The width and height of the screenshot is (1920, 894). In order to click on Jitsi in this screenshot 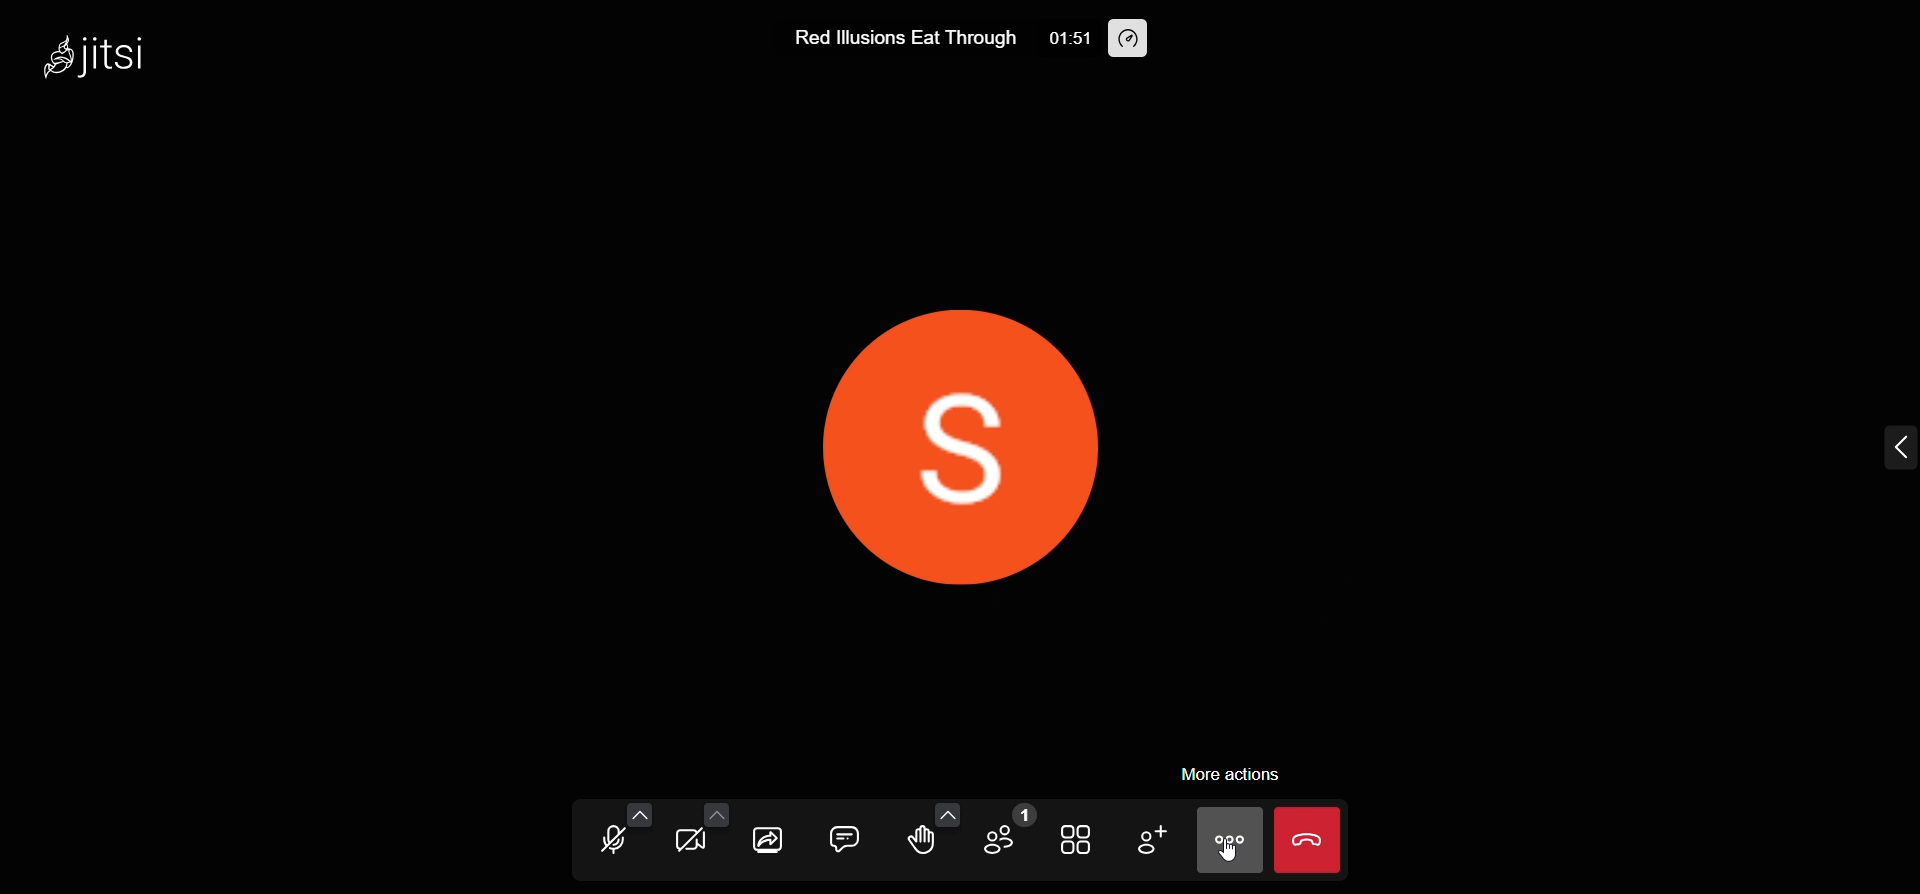, I will do `click(102, 54)`.